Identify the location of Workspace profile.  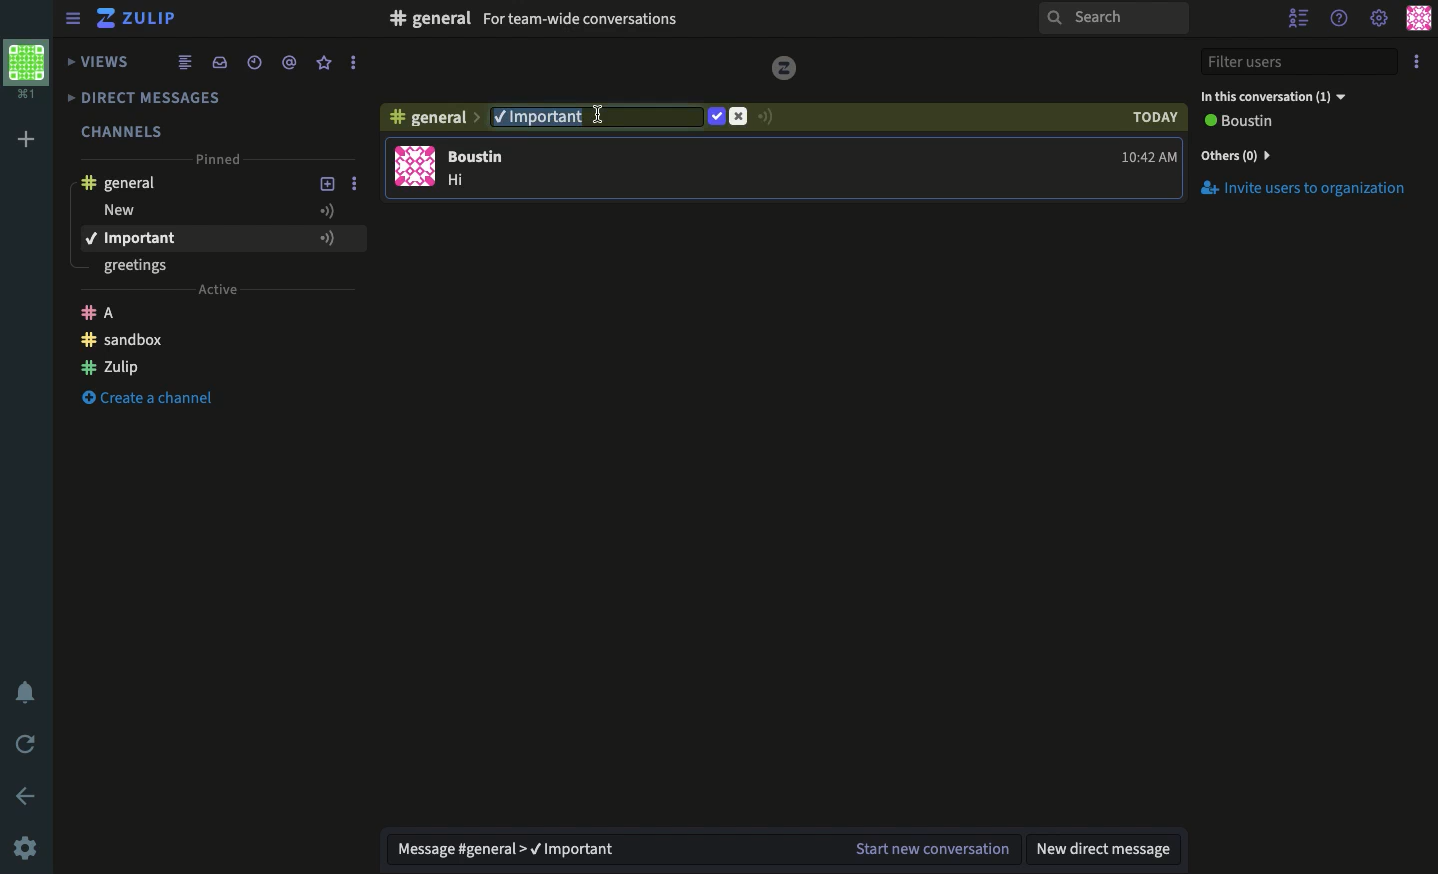
(31, 70).